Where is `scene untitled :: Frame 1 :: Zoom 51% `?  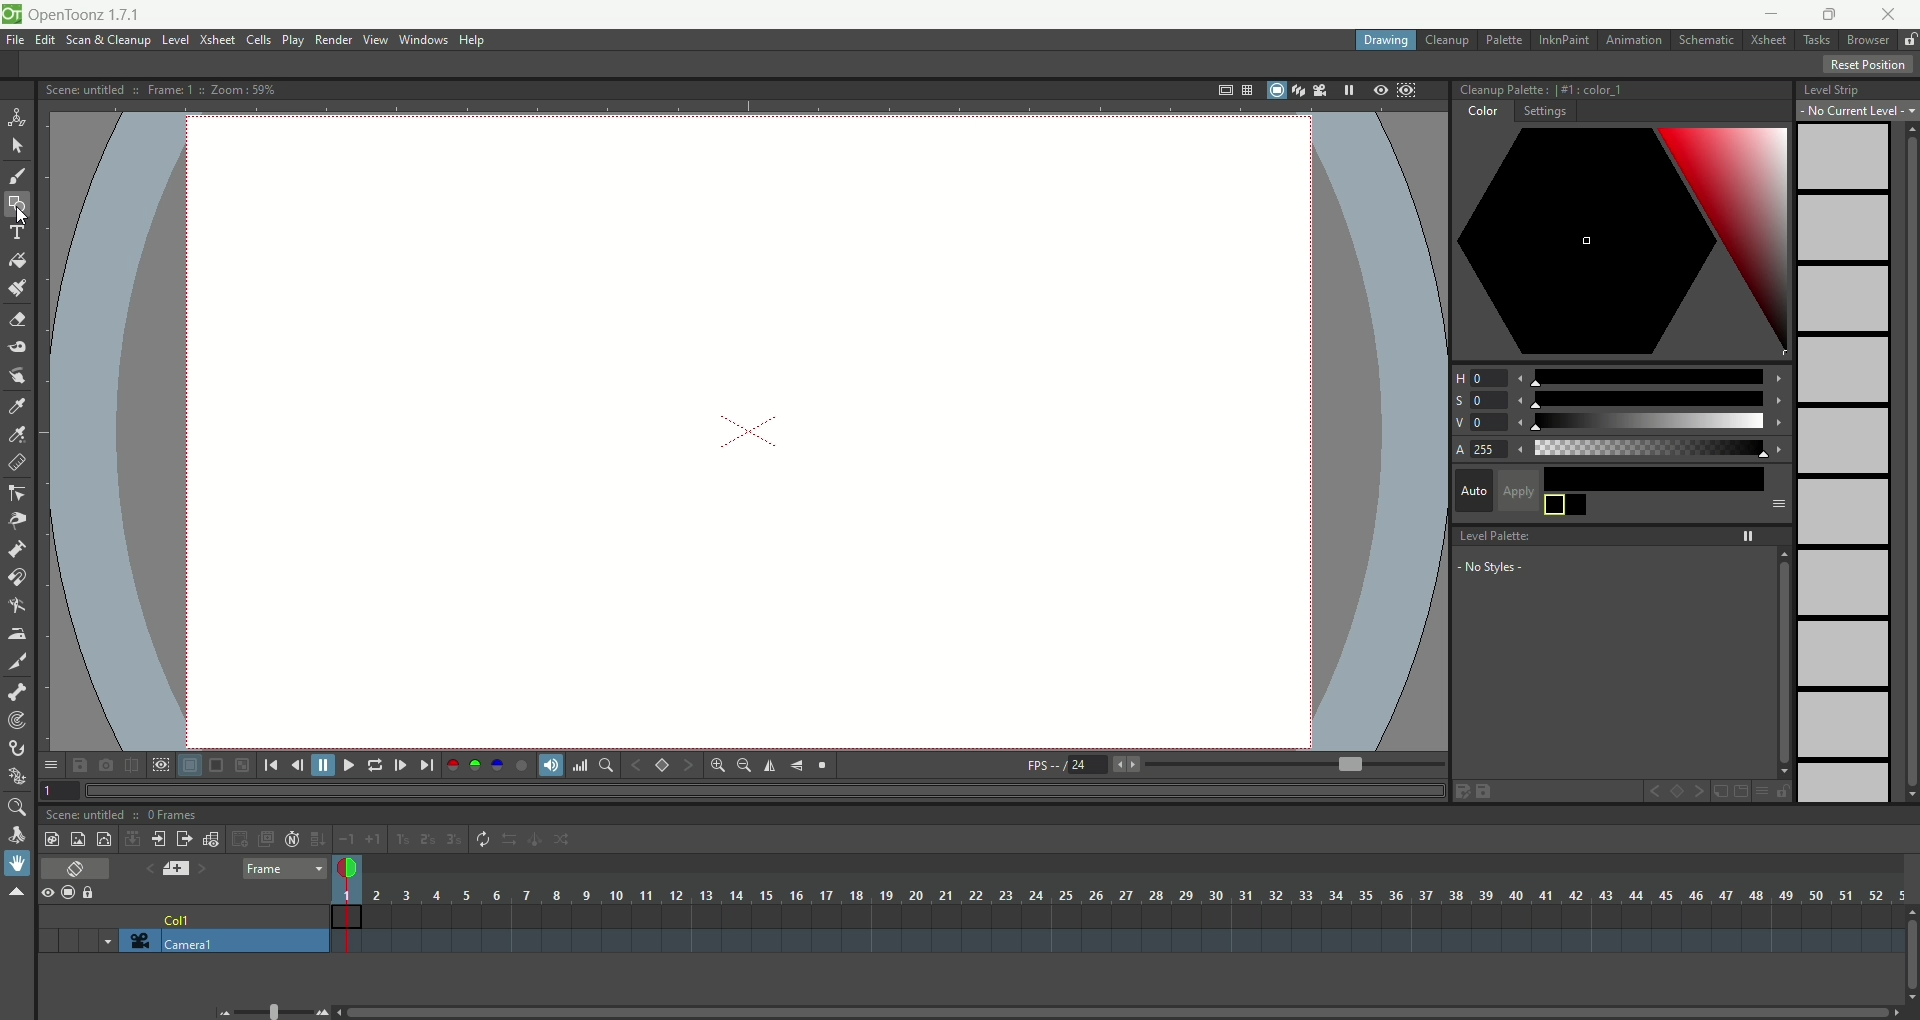 scene untitled :: Frame 1 :: Zoom 51%  is located at coordinates (161, 91).